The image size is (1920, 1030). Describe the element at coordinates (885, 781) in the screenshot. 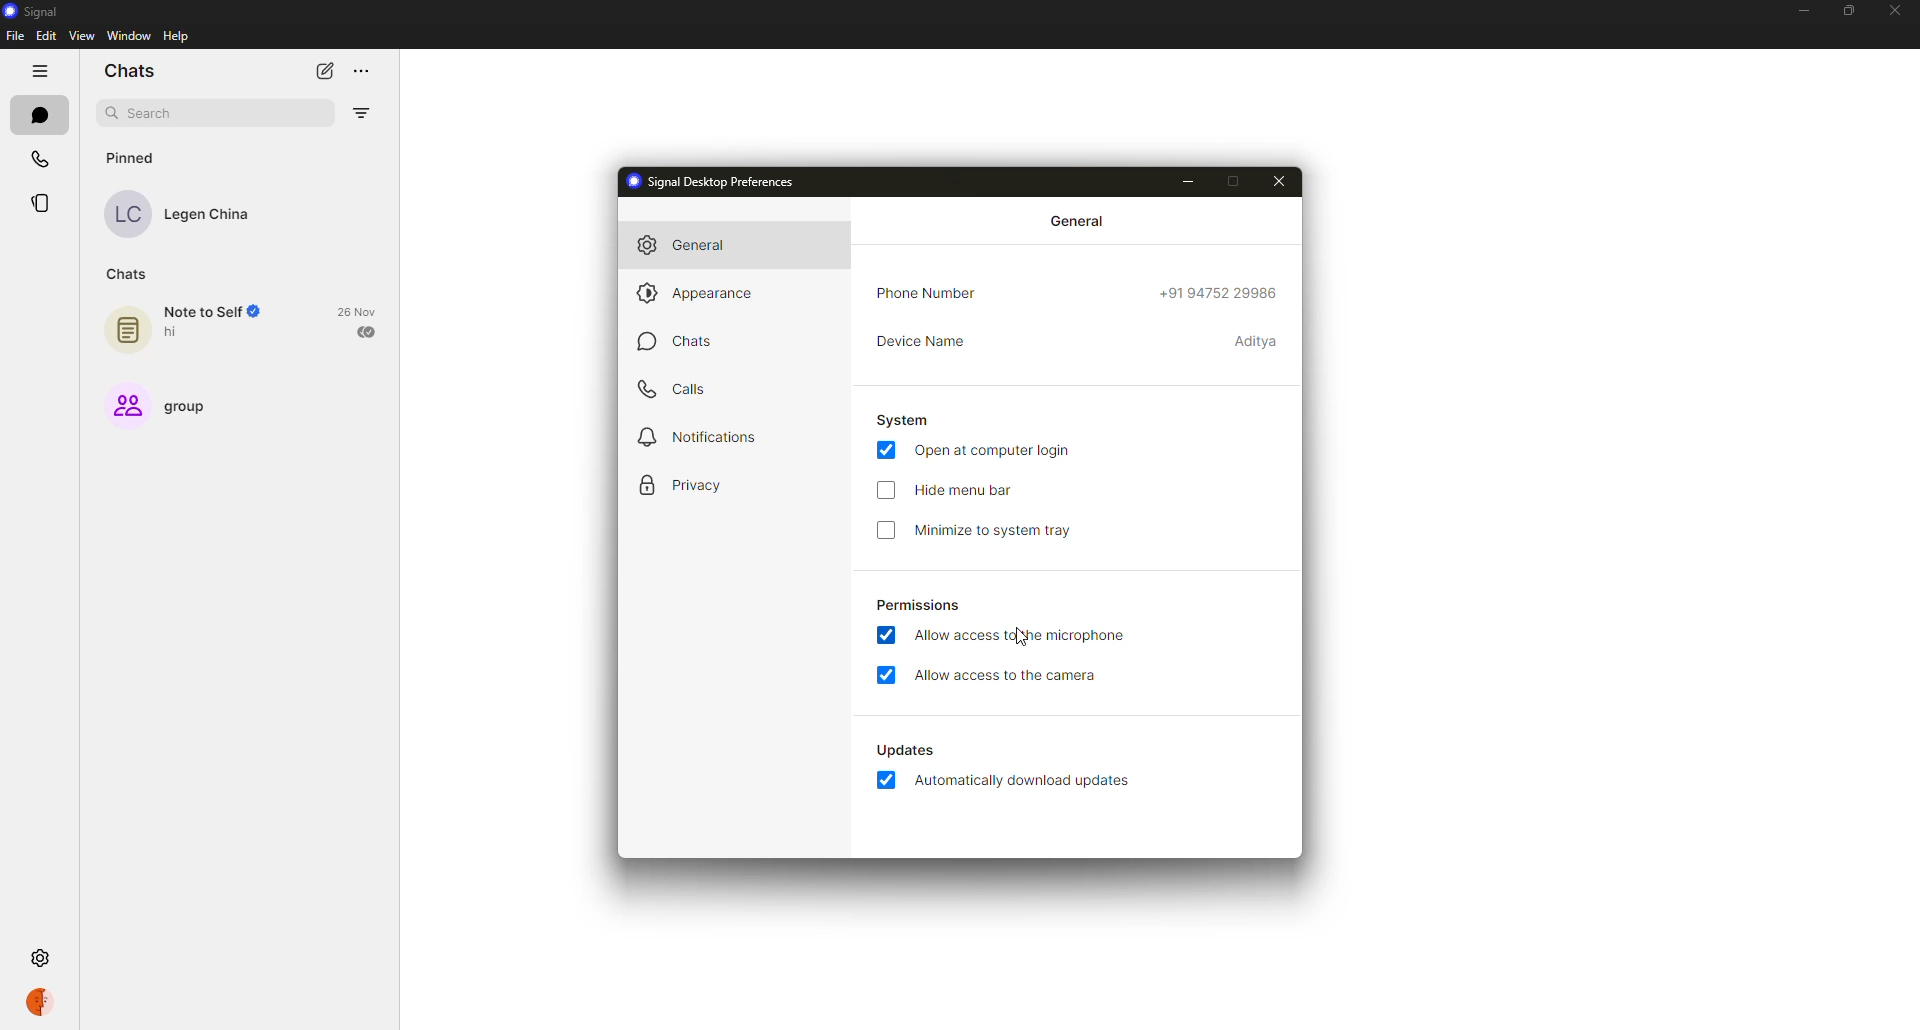

I see `enabled` at that location.